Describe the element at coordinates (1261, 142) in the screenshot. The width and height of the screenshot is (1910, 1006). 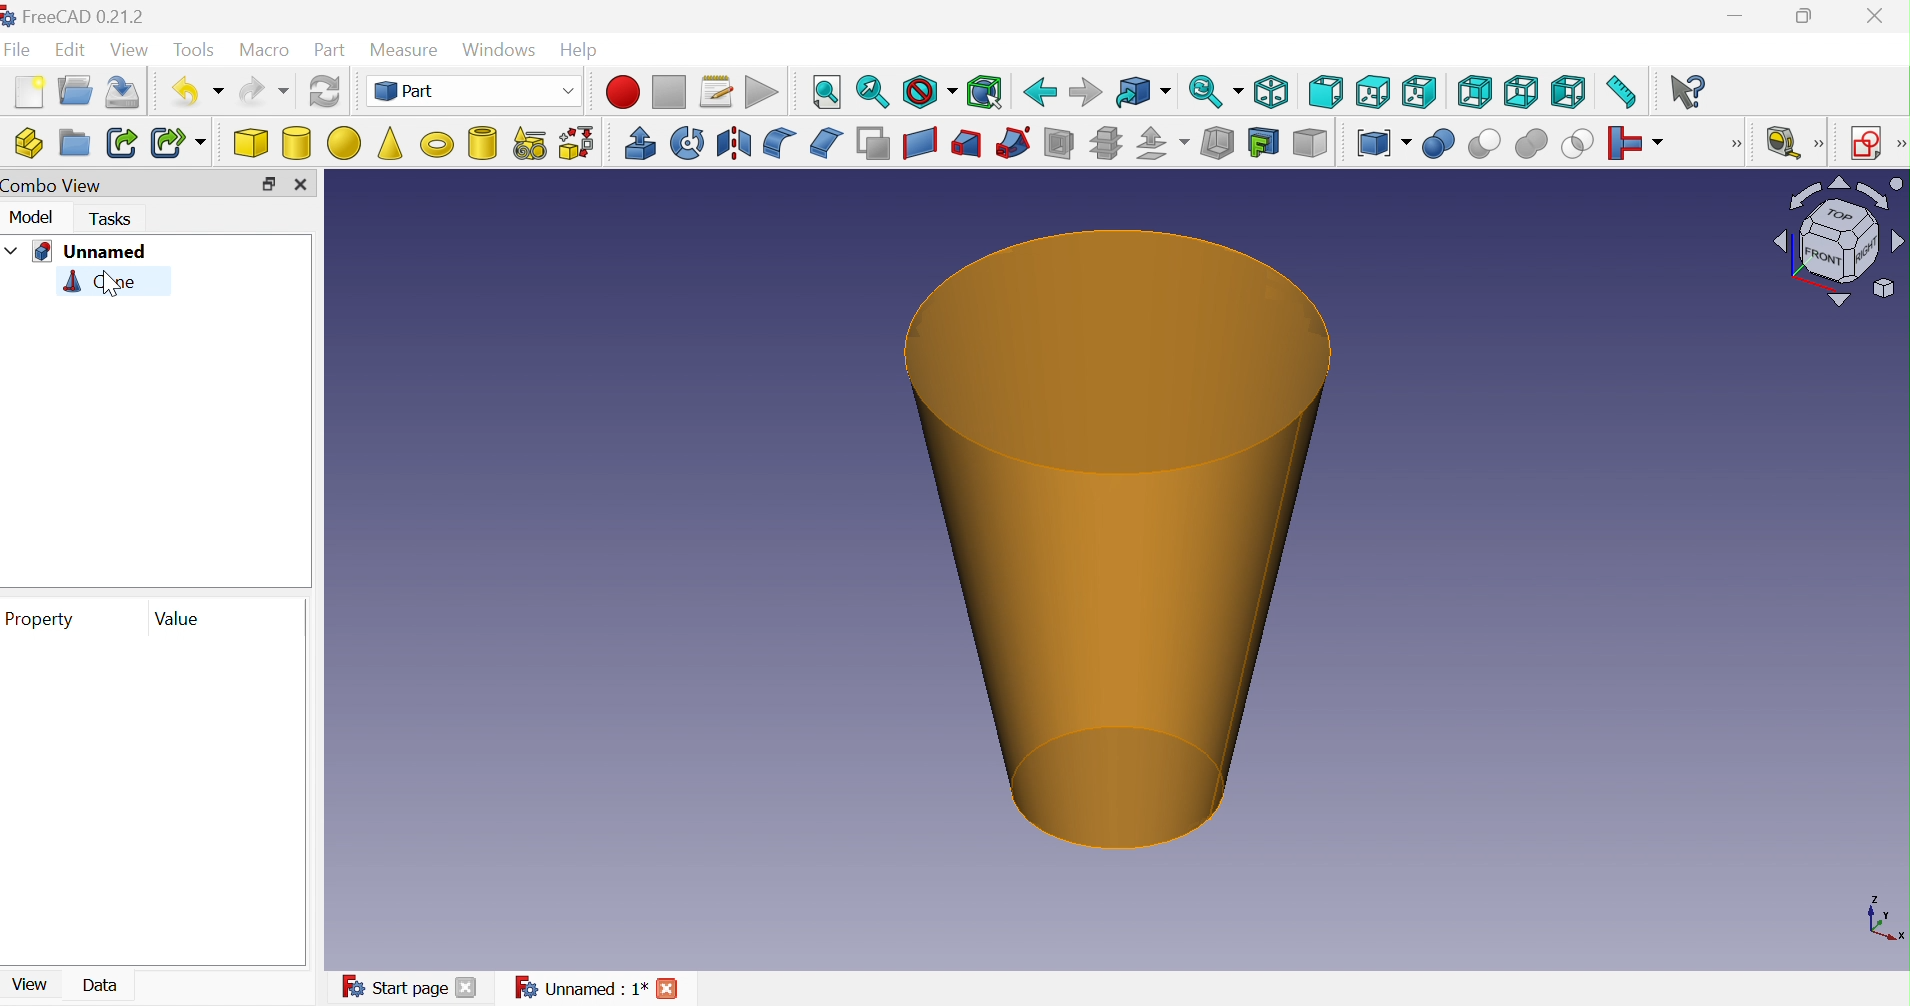
I see `Create projection on surface` at that location.